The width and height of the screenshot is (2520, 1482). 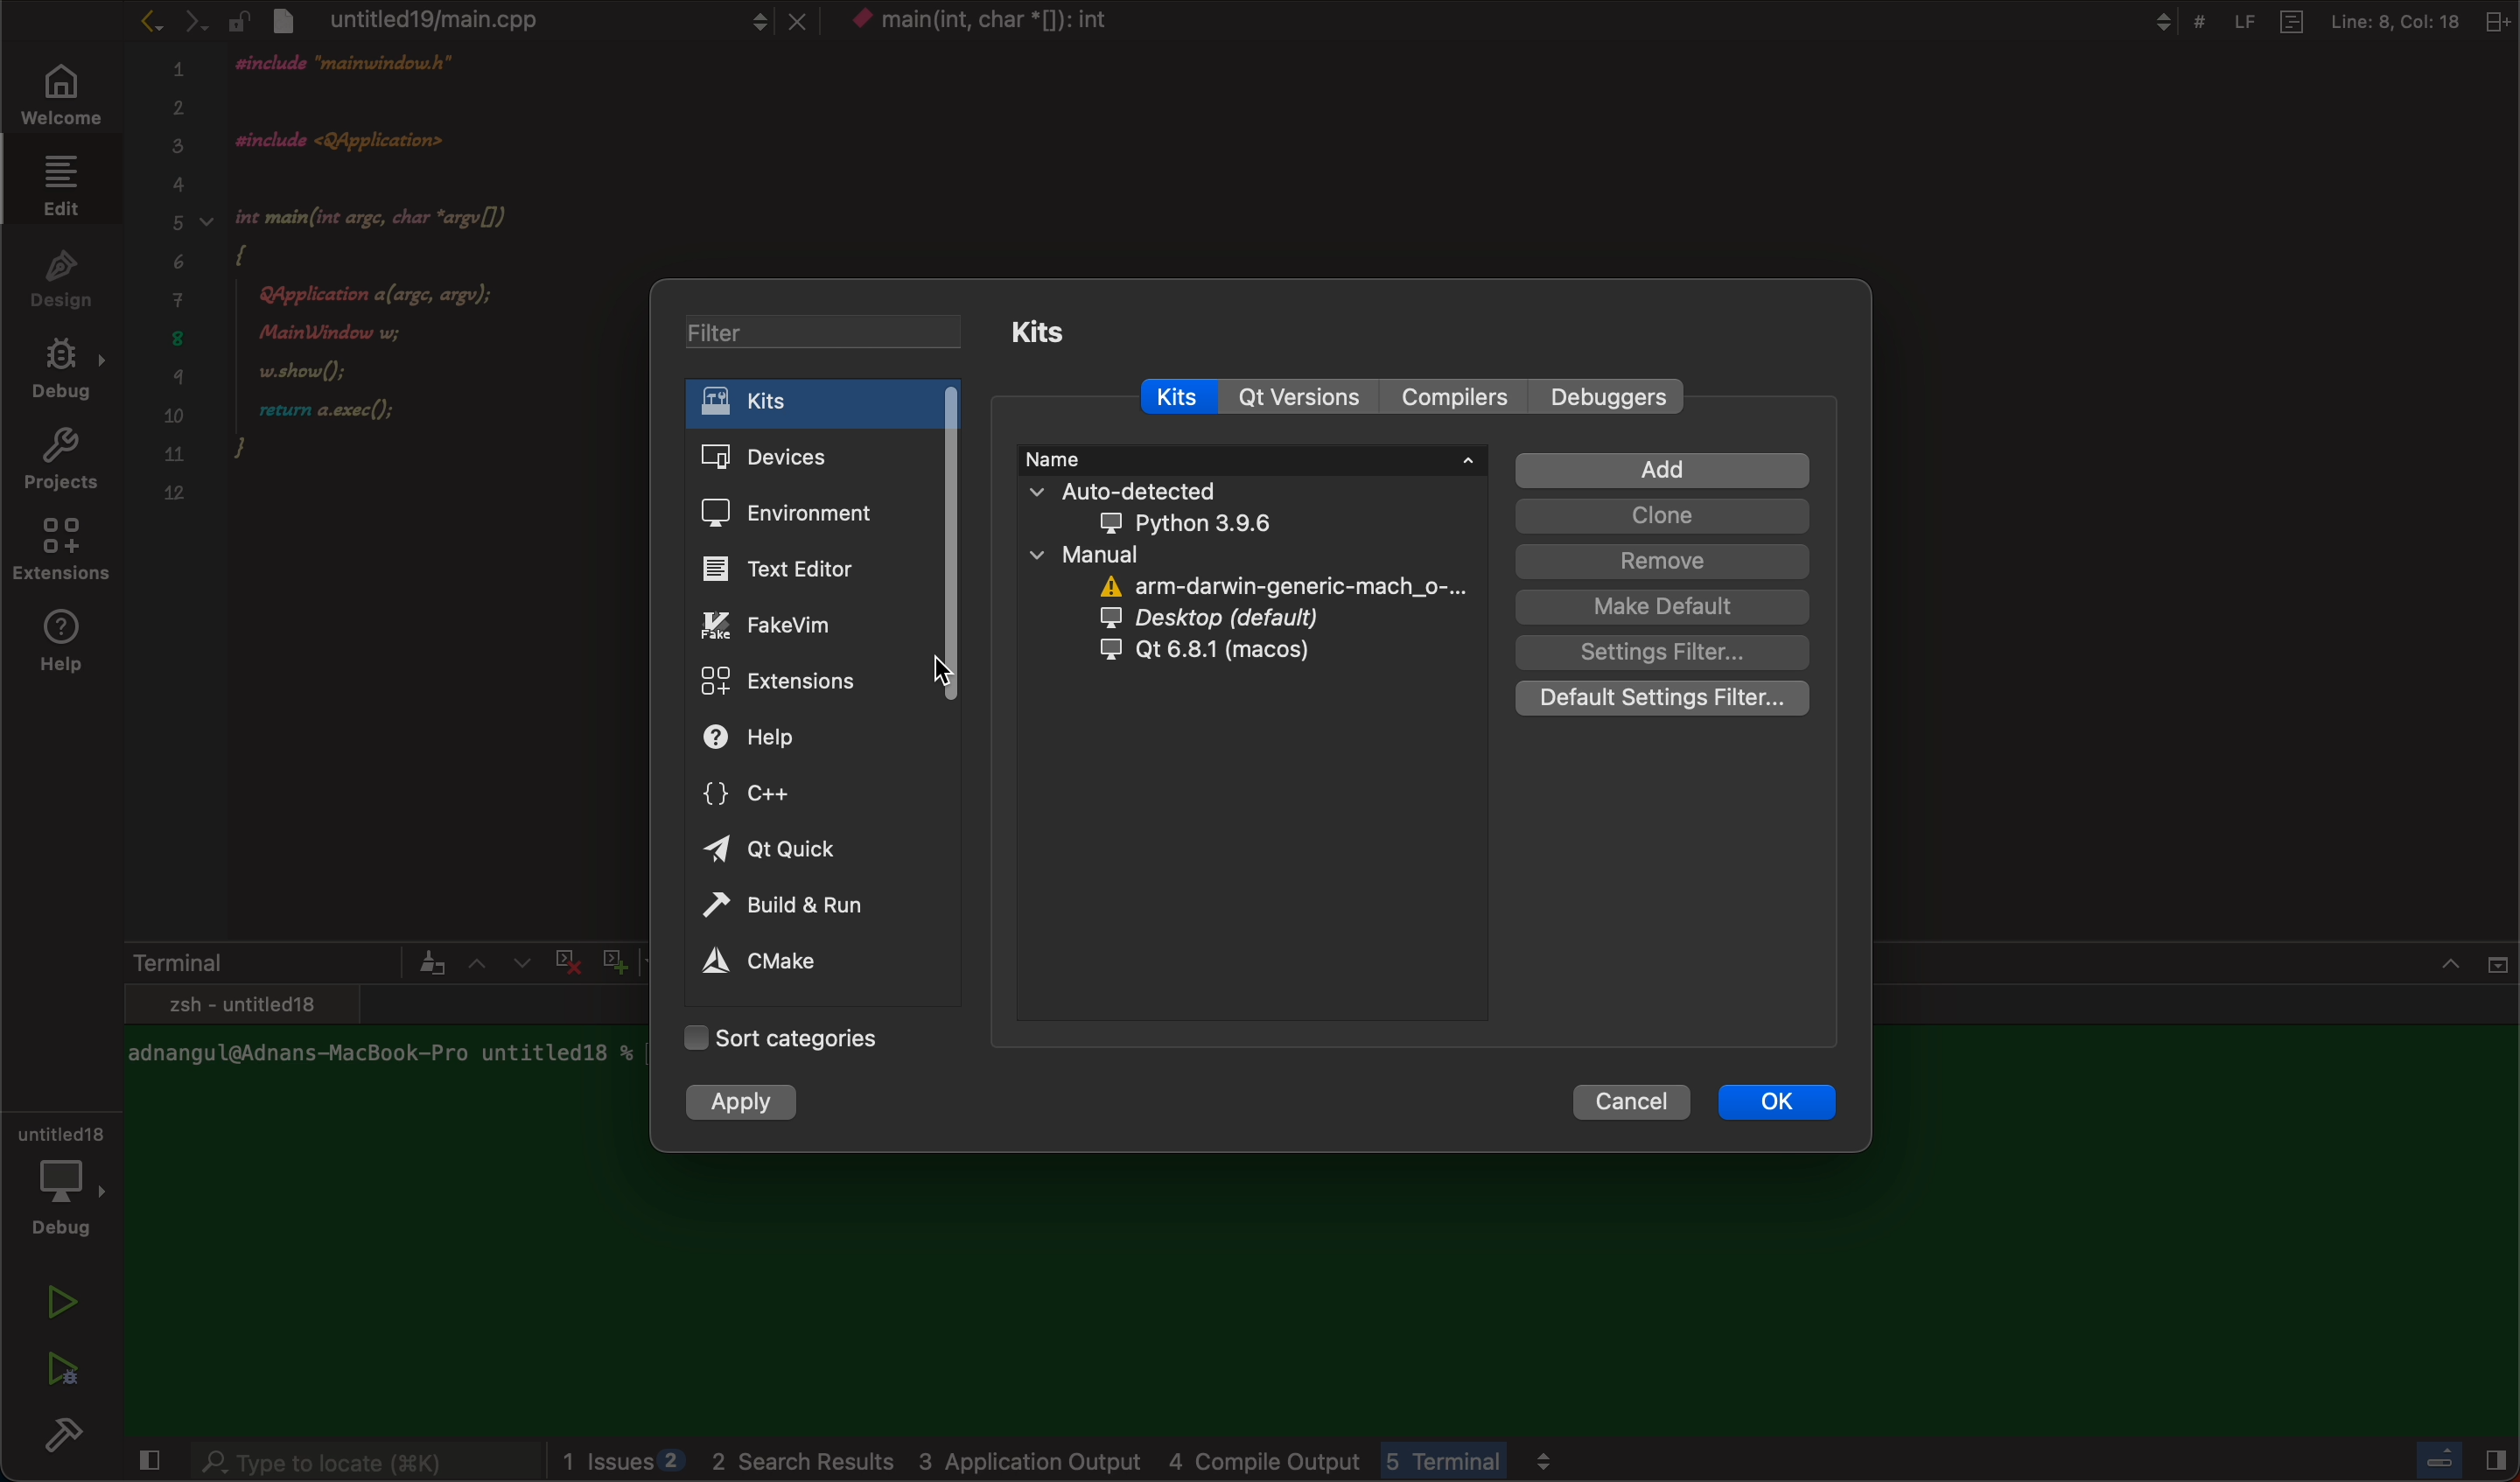 What do you see at coordinates (563, 958) in the screenshot?
I see `cross` at bounding box center [563, 958].